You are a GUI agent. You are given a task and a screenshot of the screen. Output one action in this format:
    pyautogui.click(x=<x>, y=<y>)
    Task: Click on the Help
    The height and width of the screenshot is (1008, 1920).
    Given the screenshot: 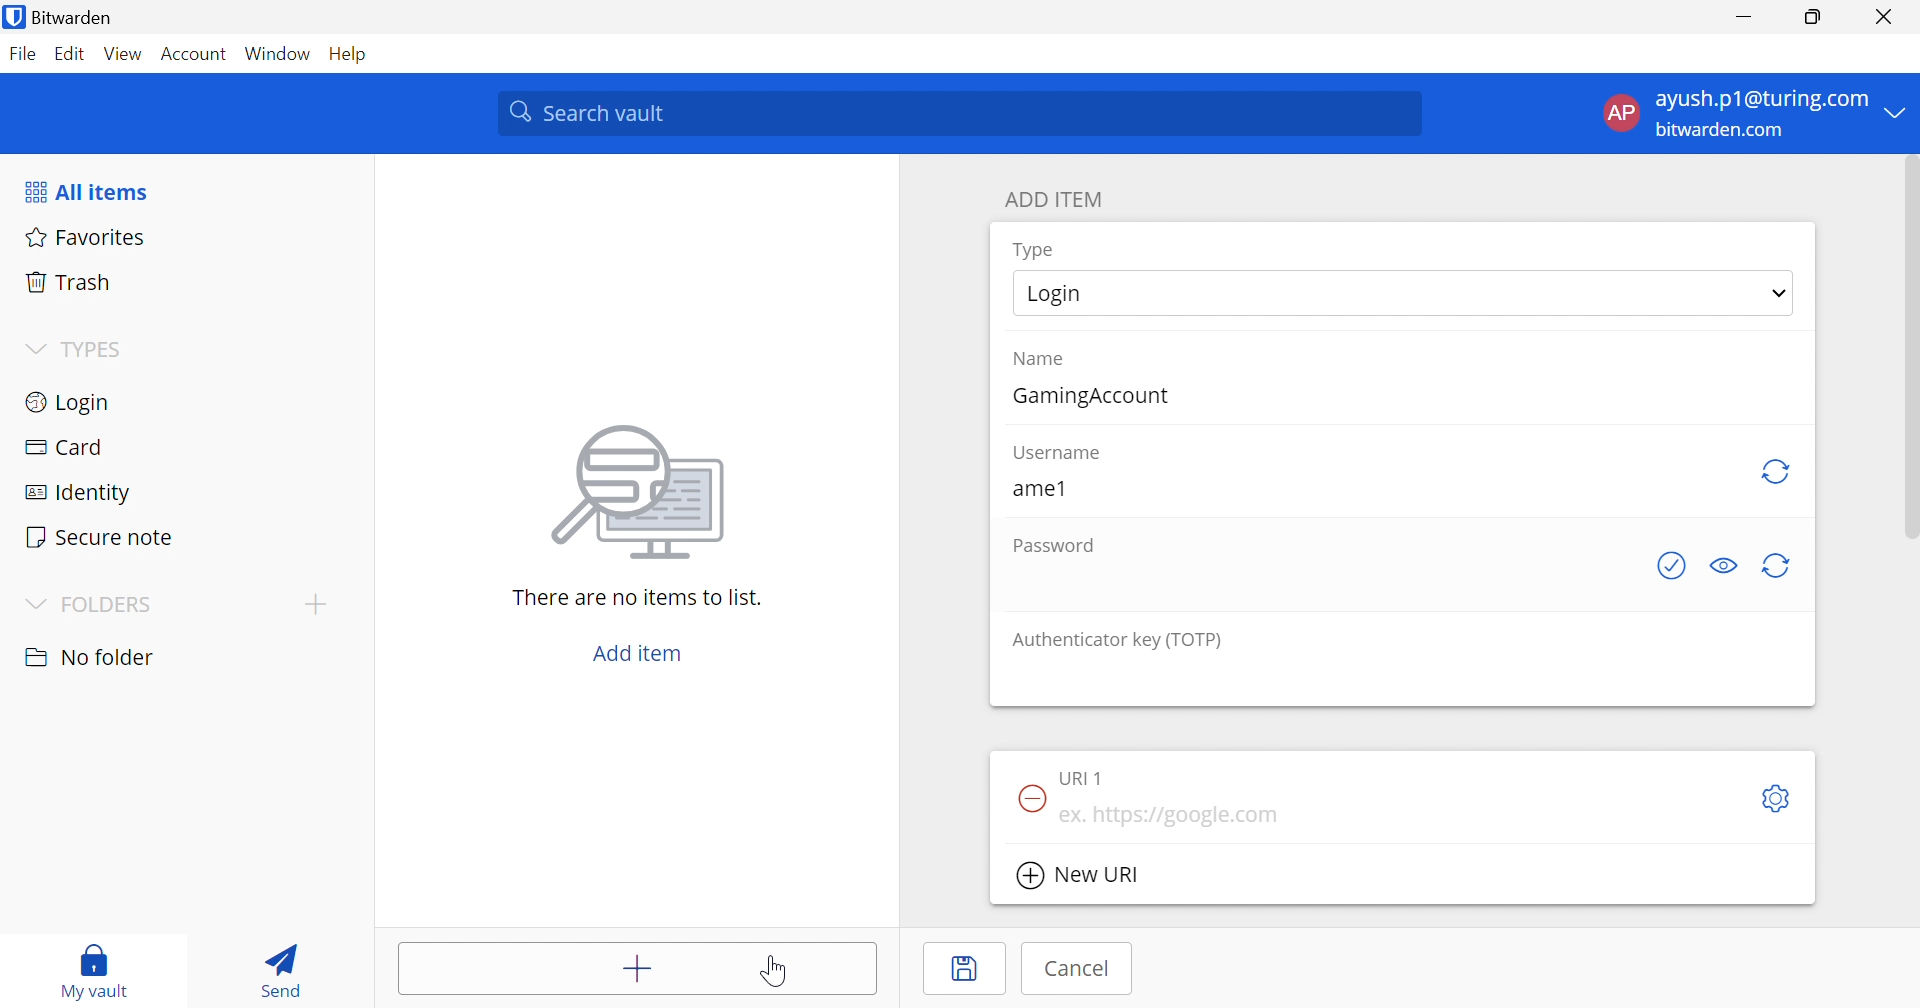 What is the action you would take?
    pyautogui.click(x=347, y=54)
    